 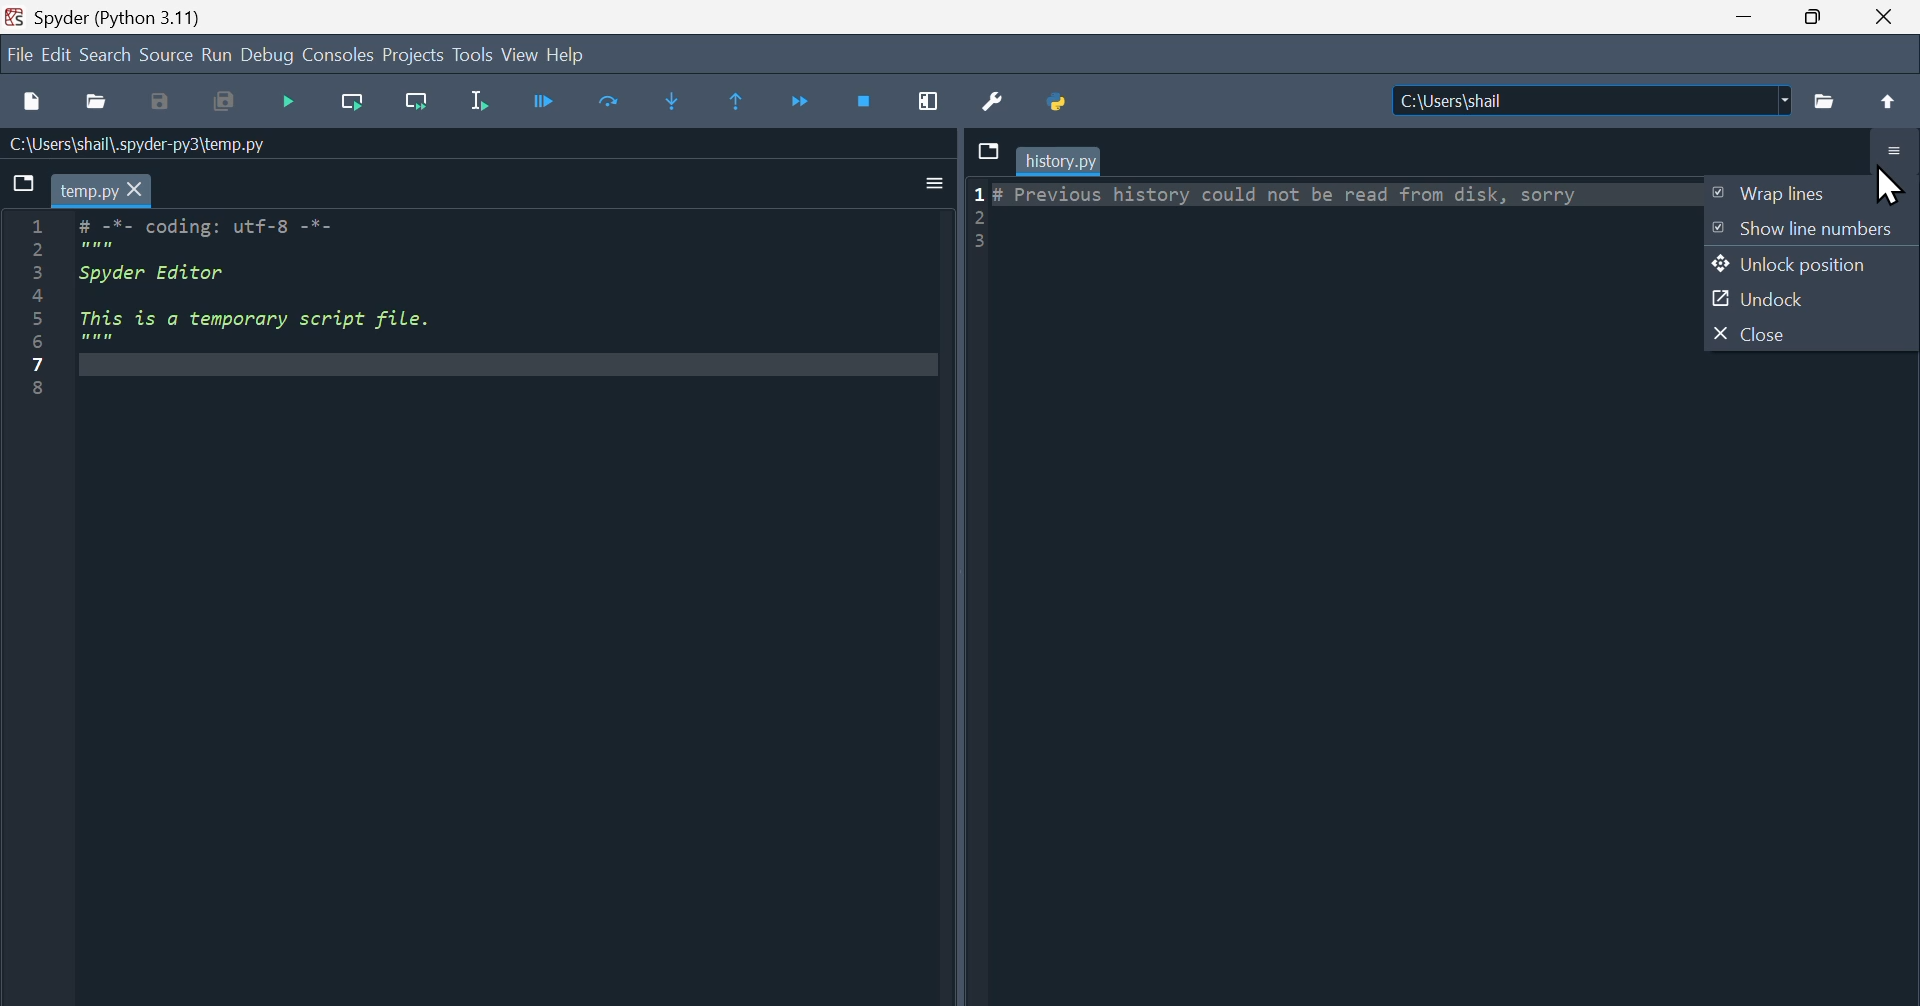 What do you see at coordinates (676, 101) in the screenshot?
I see `Step into function` at bounding box center [676, 101].